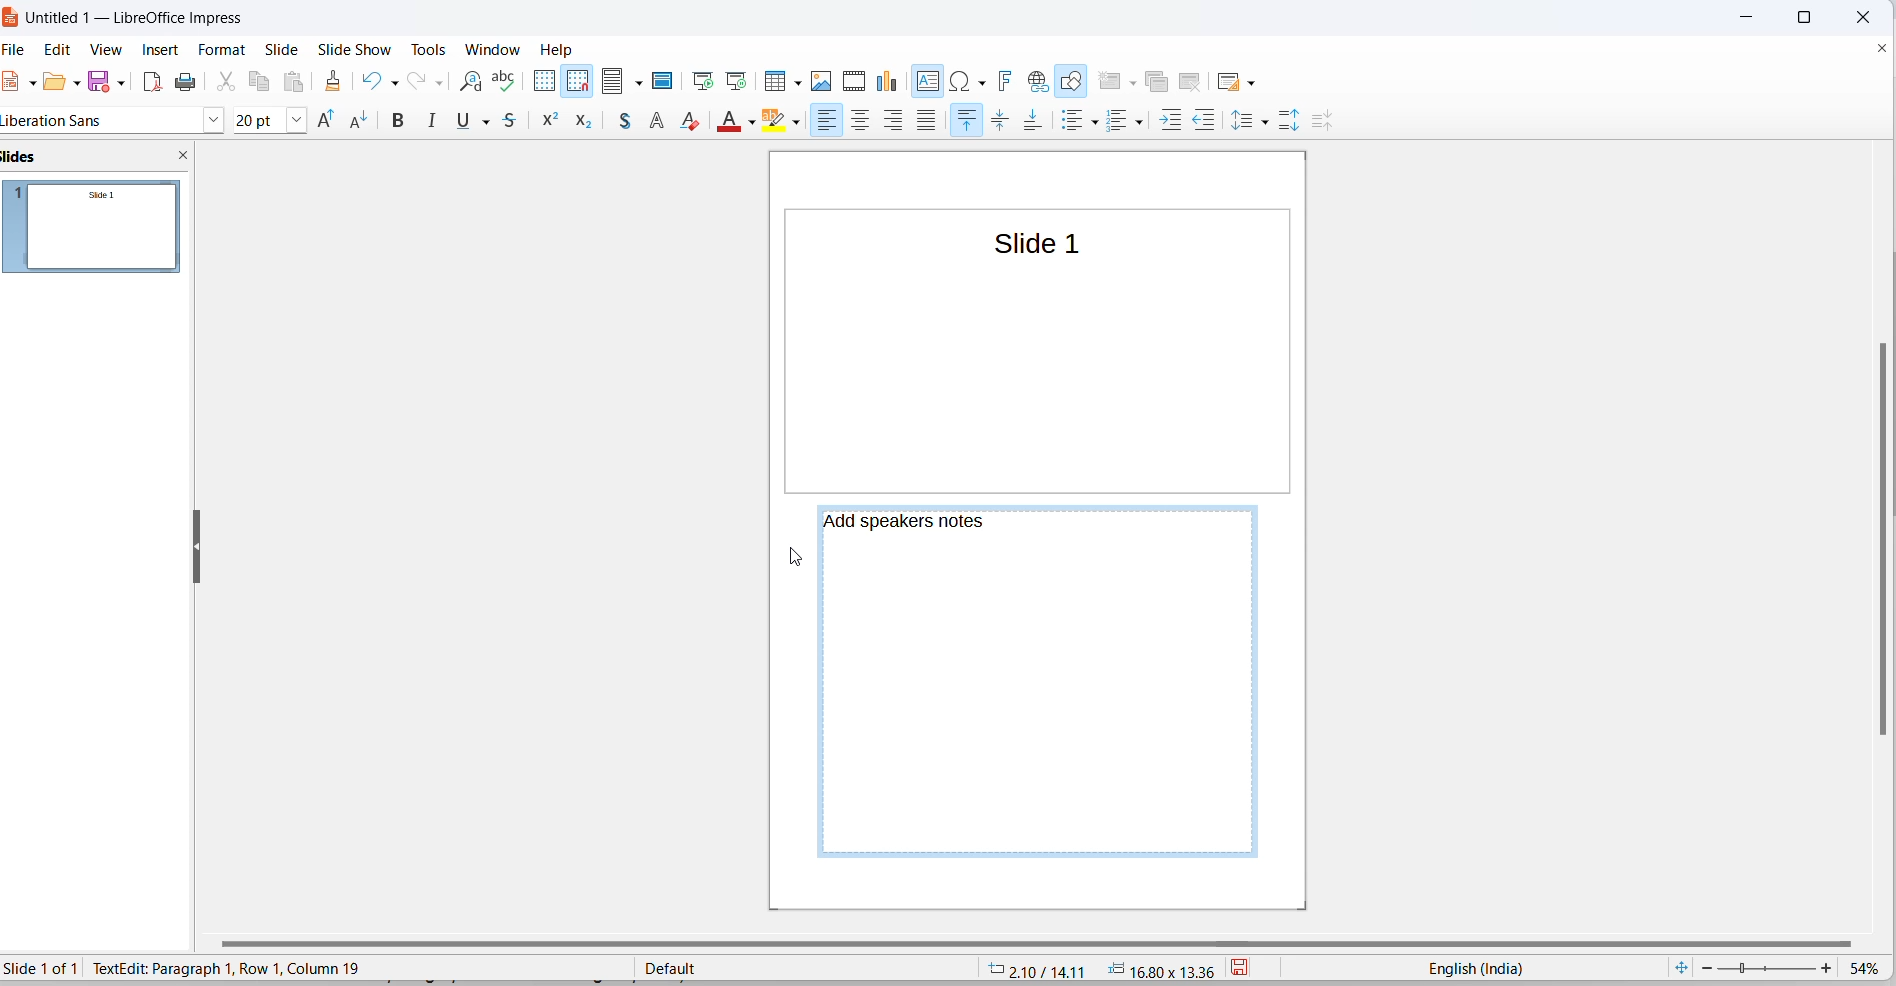 The height and width of the screenshot is (986, 1896). What do you see at coordinates (847, 120) in the screenshot?
I see `arrange options` at bounding box center [847, 120].